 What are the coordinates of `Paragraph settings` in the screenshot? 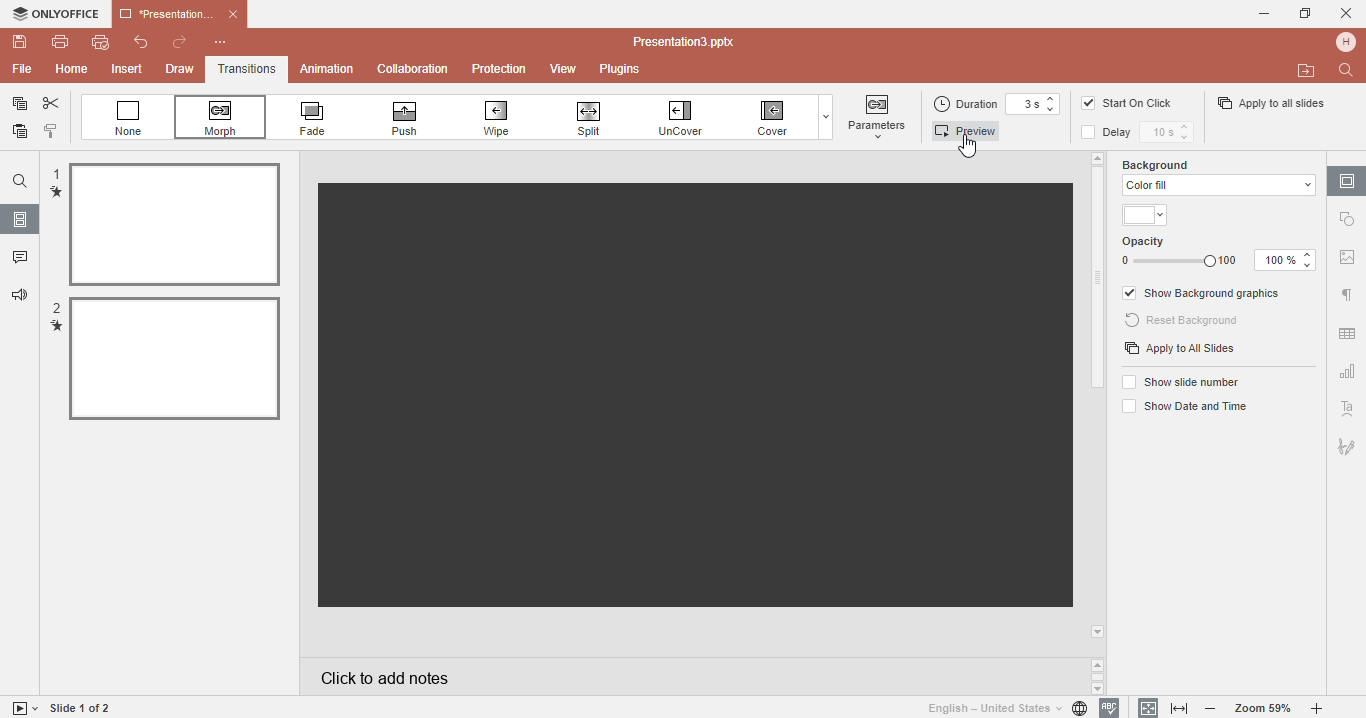 It's located at (1346, 295).